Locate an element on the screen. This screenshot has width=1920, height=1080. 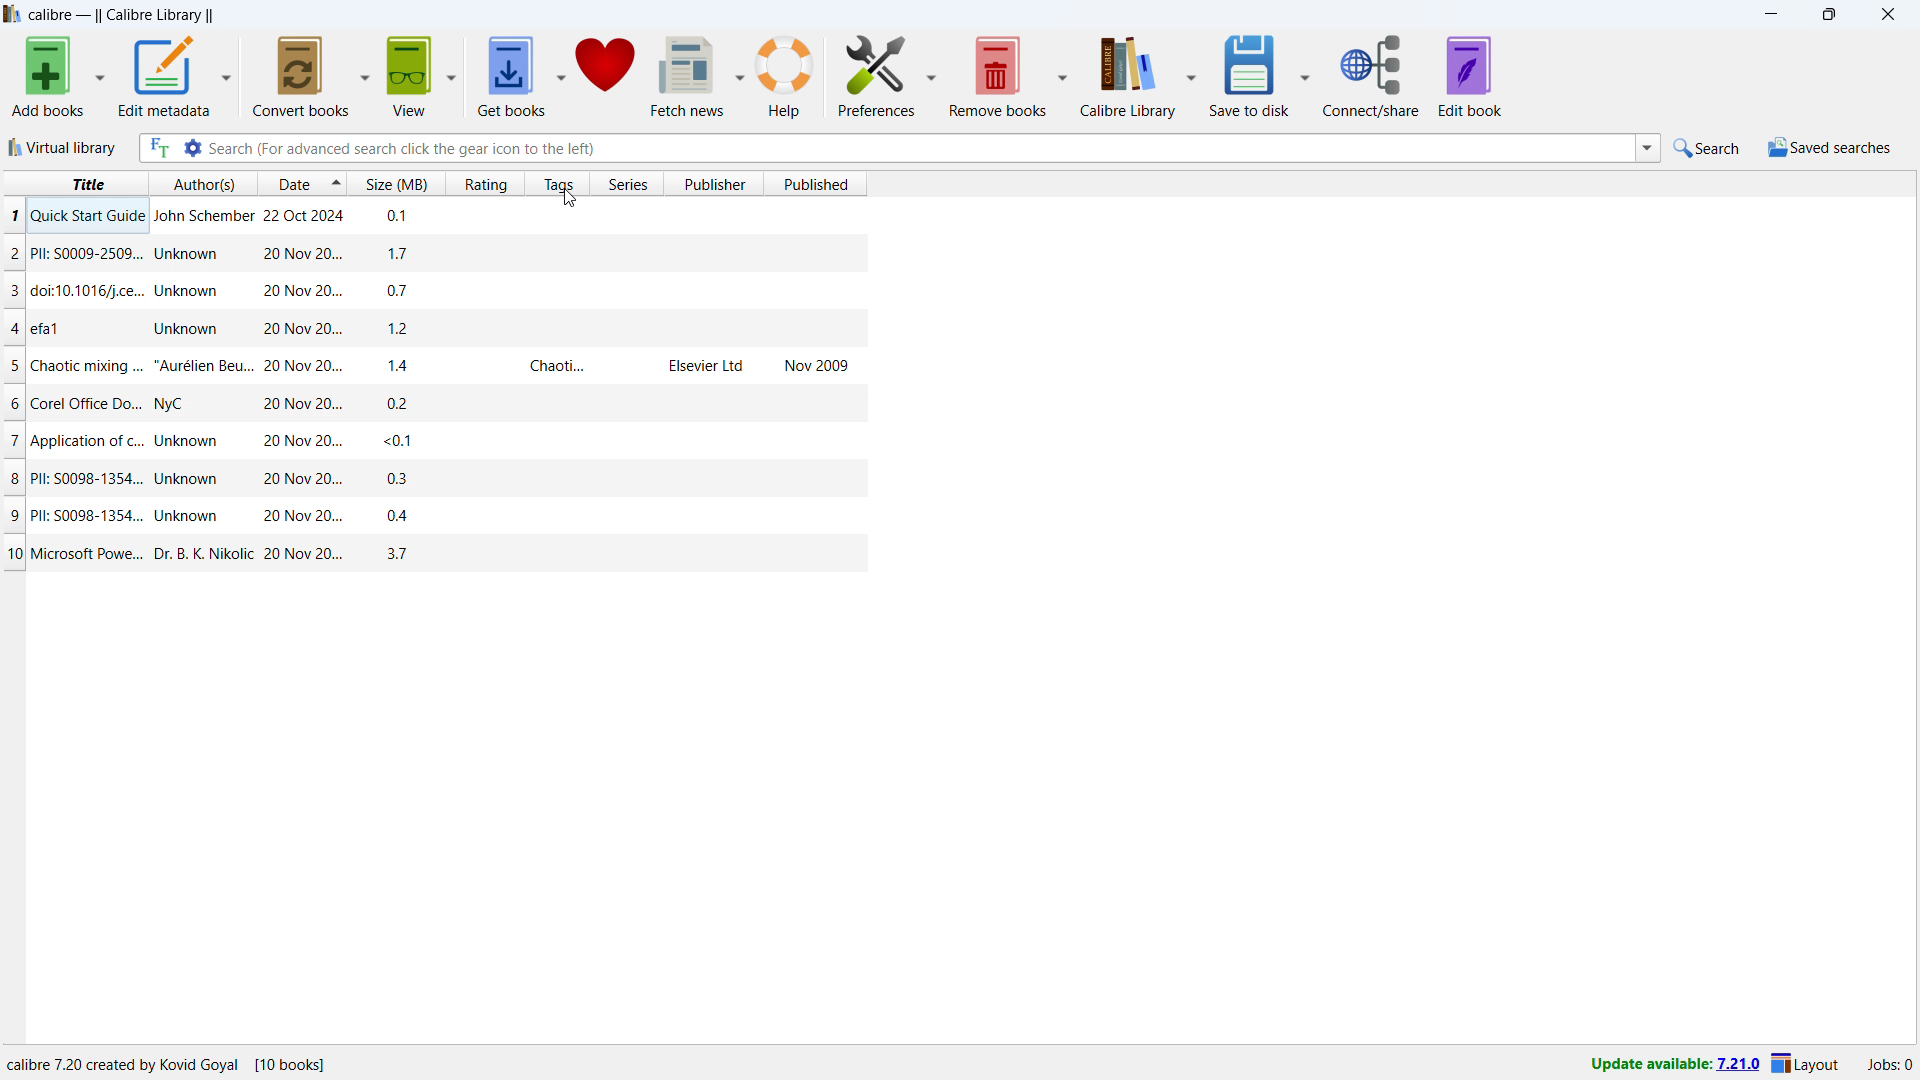
one book entry is located at coordinates (429, 291).